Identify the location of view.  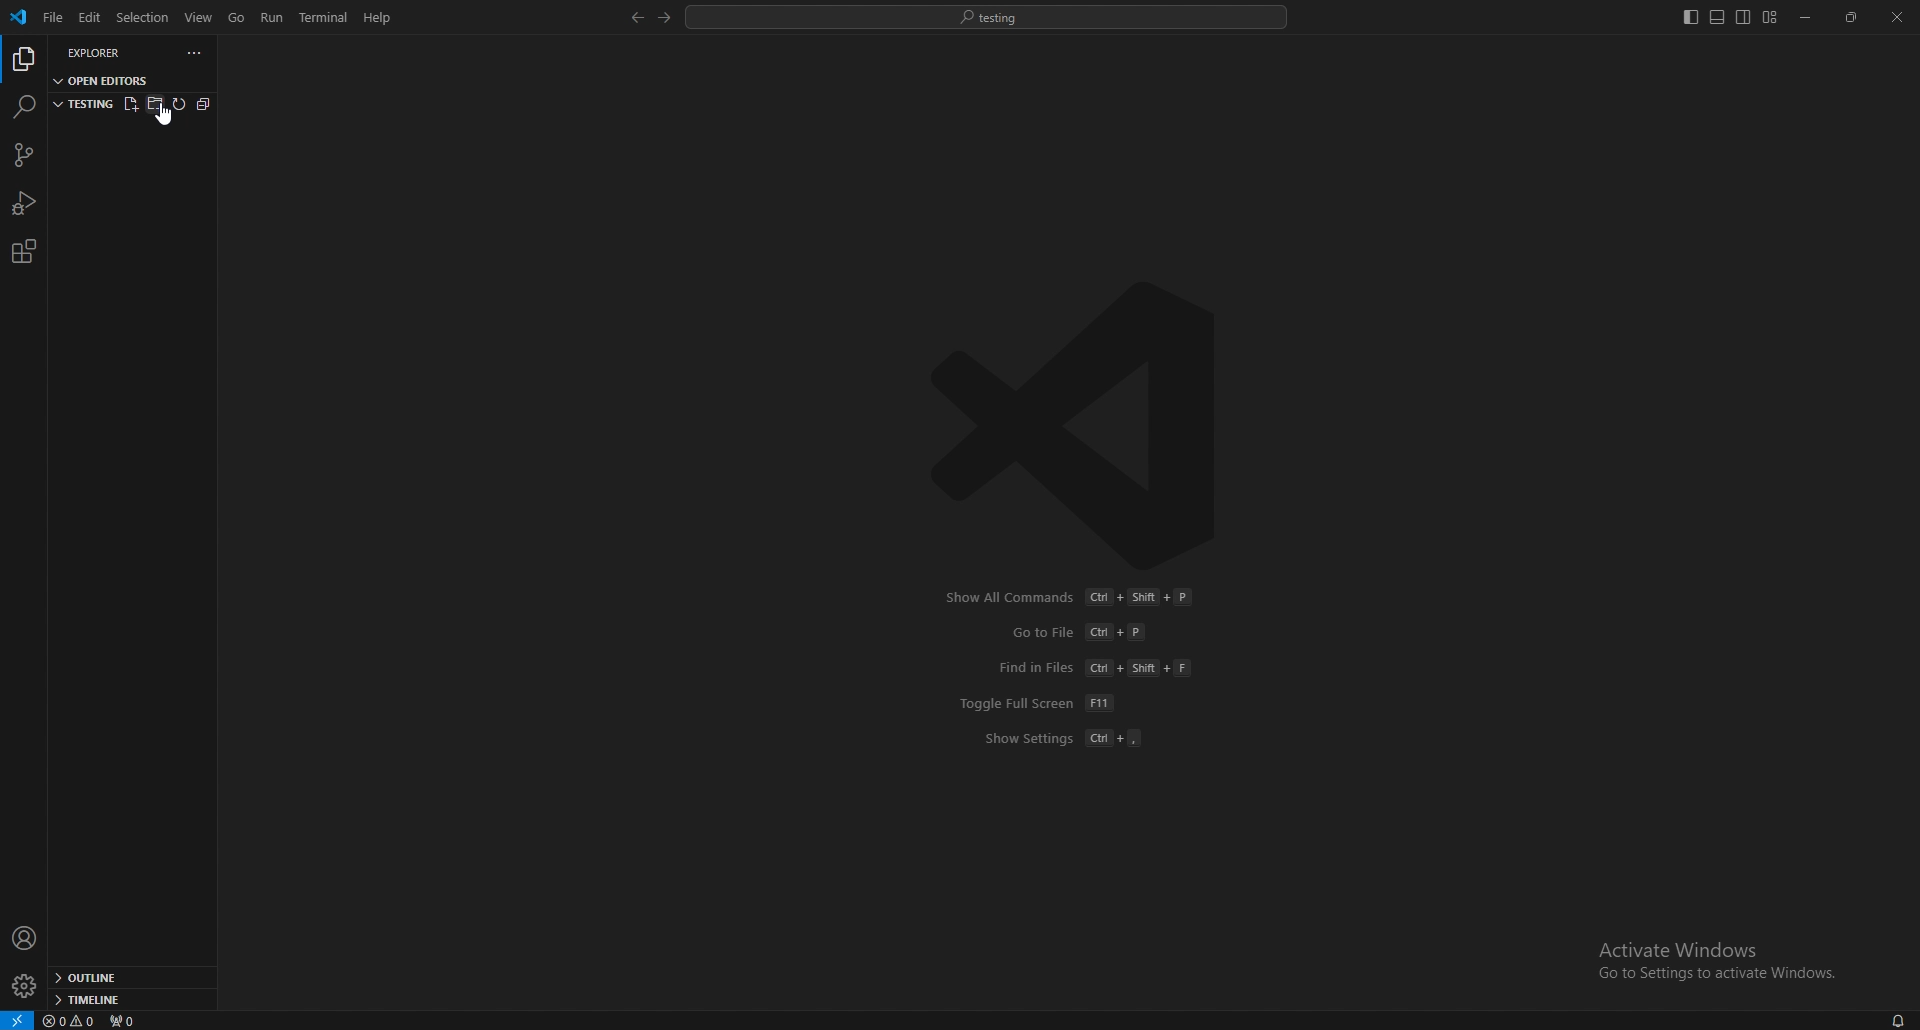
(200, 16).